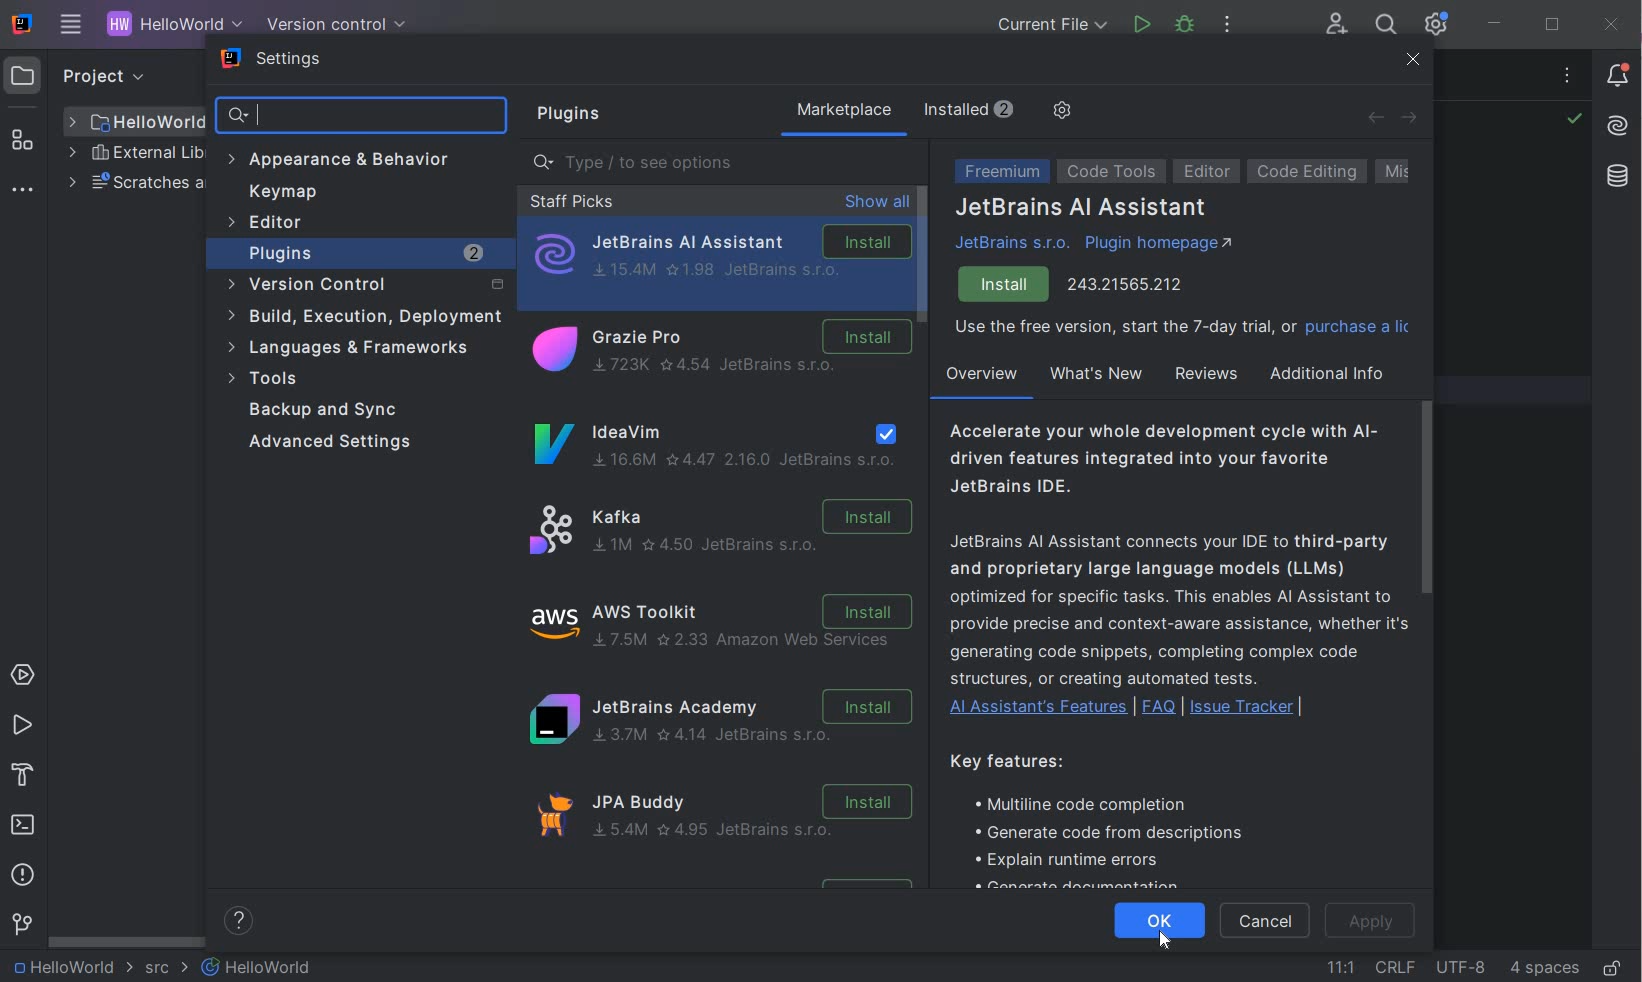 Image resolution: width=1642 pixels, height=982 pixels. What do you see at coordinates (23, 878) in the screenshot?
I see `PROBLEMS` at bounding box center [23, 878].